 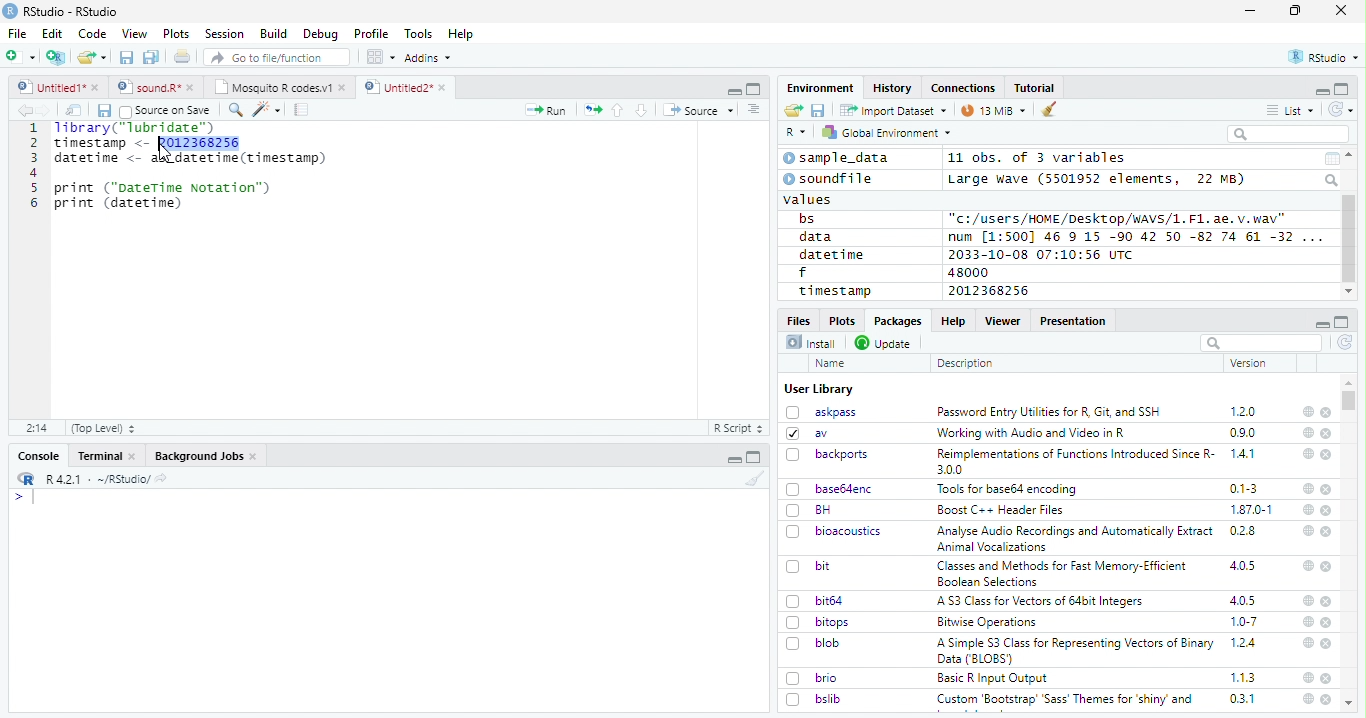 I want to click on Source, so click(x=698, y=112).